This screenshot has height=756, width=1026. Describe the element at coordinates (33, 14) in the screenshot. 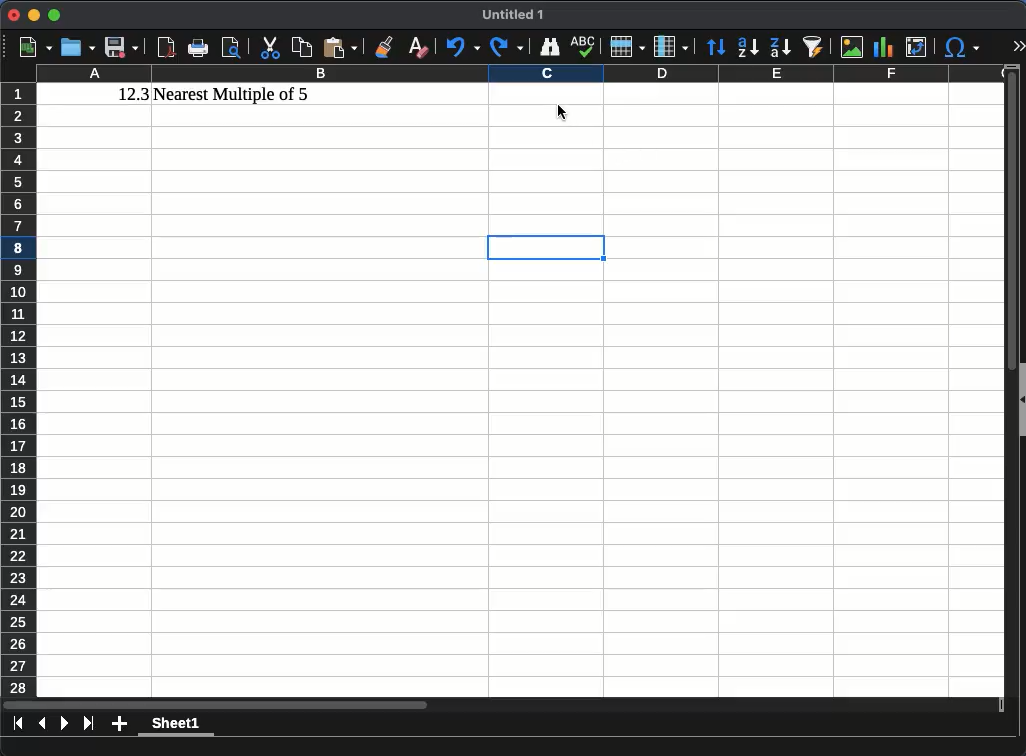

I see `minimize` at that location.